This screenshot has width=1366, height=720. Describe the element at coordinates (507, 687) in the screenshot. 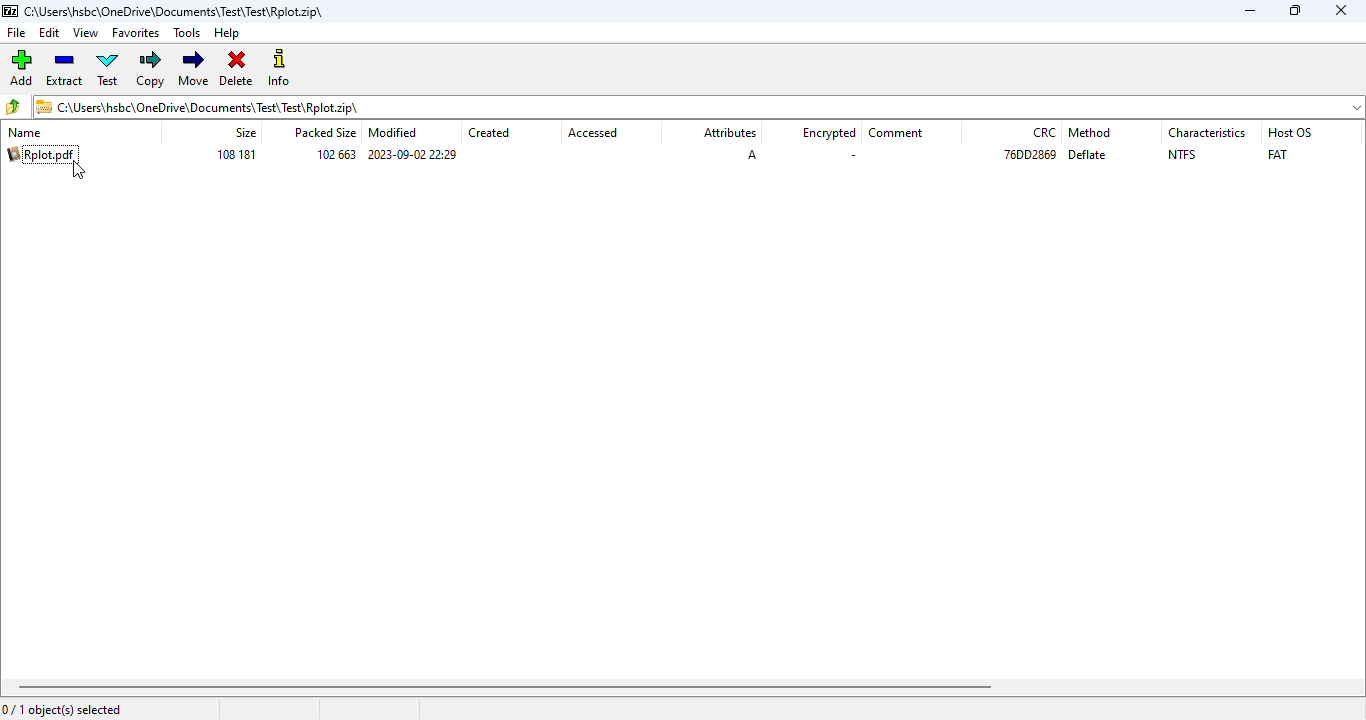

I see `horizontal scroll bar` at that location.